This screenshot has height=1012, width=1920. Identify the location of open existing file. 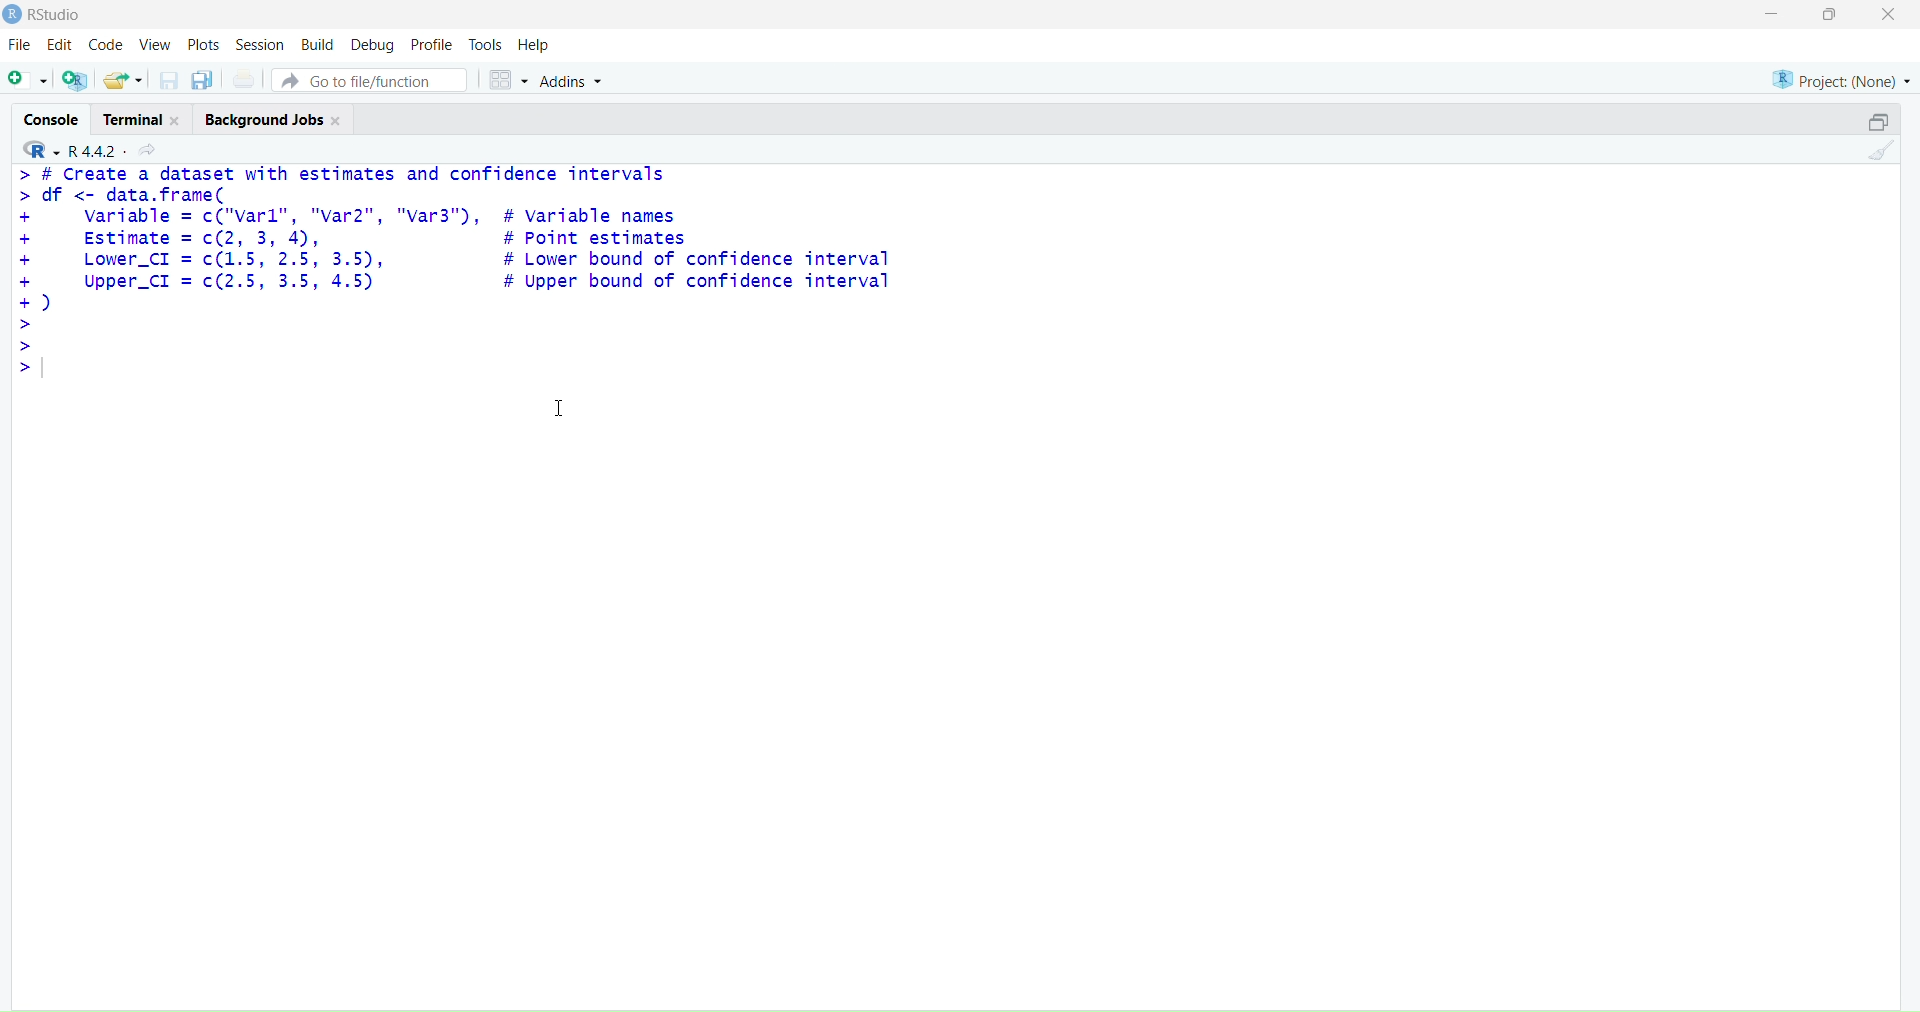
(122, 78).